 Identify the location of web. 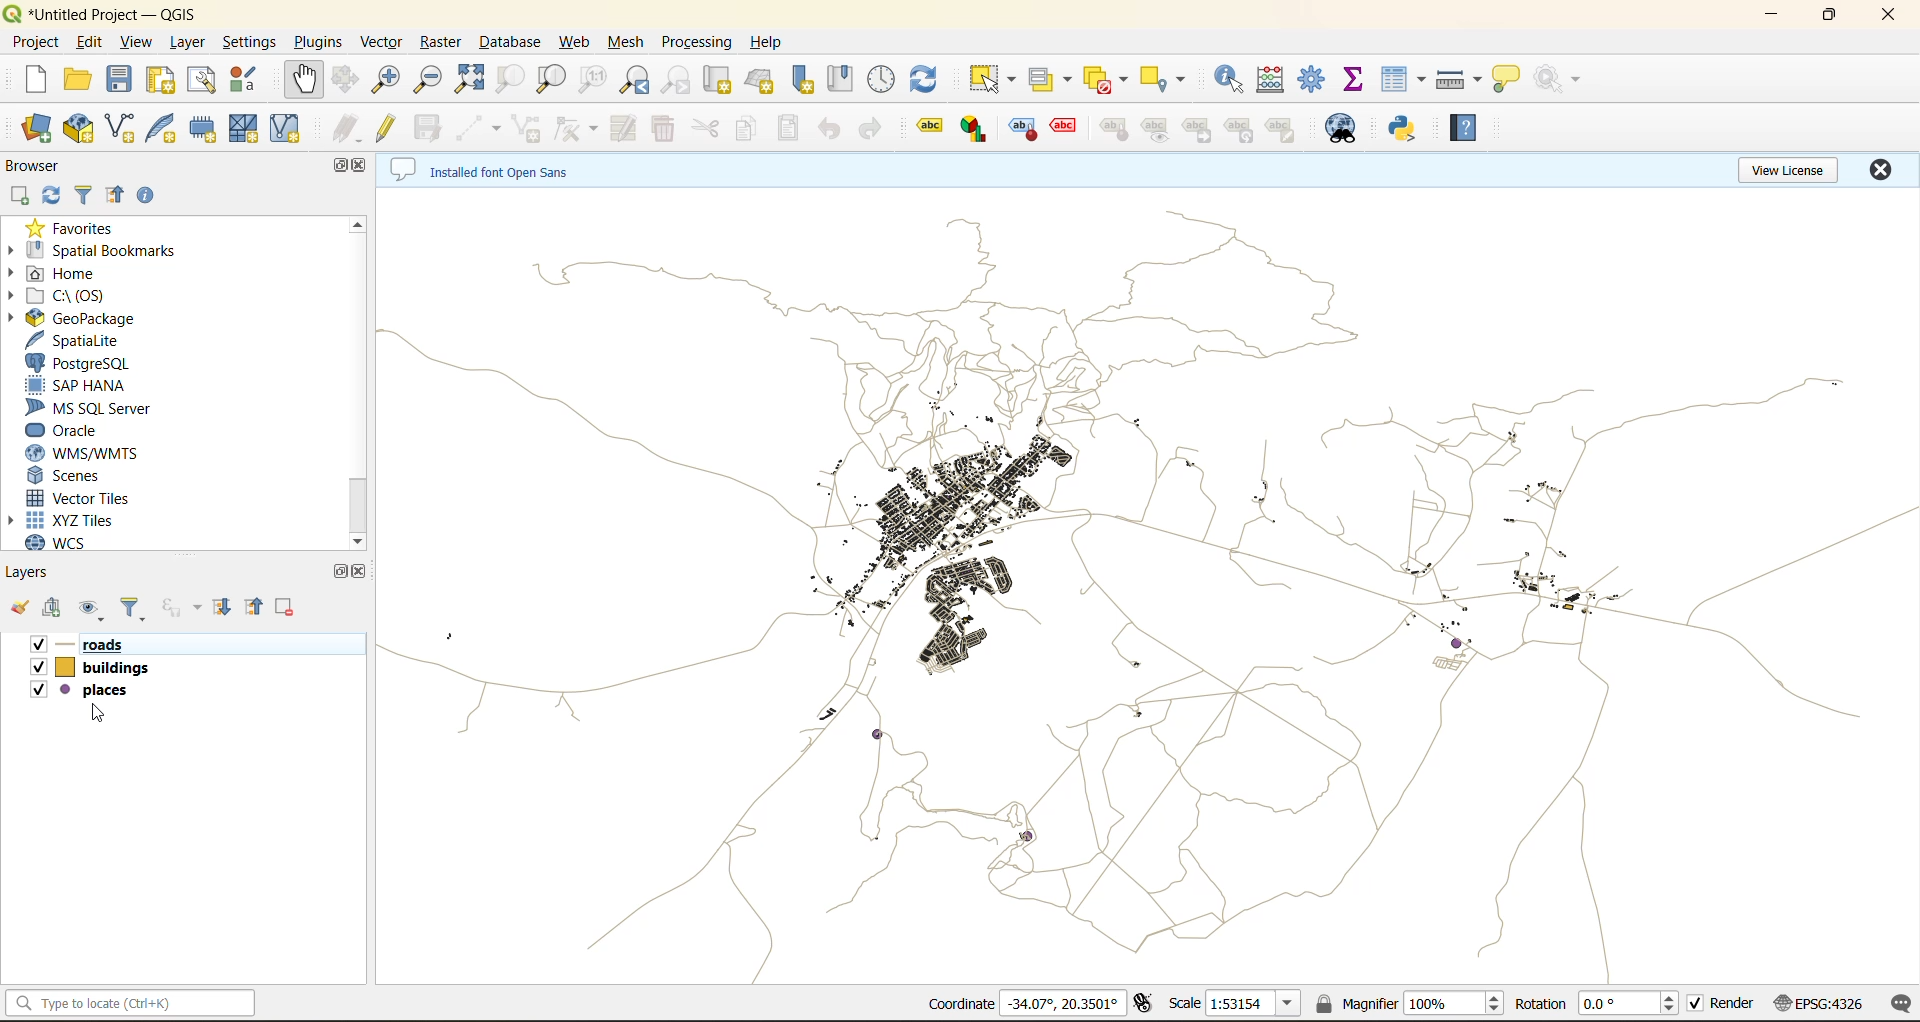
(576, 45).